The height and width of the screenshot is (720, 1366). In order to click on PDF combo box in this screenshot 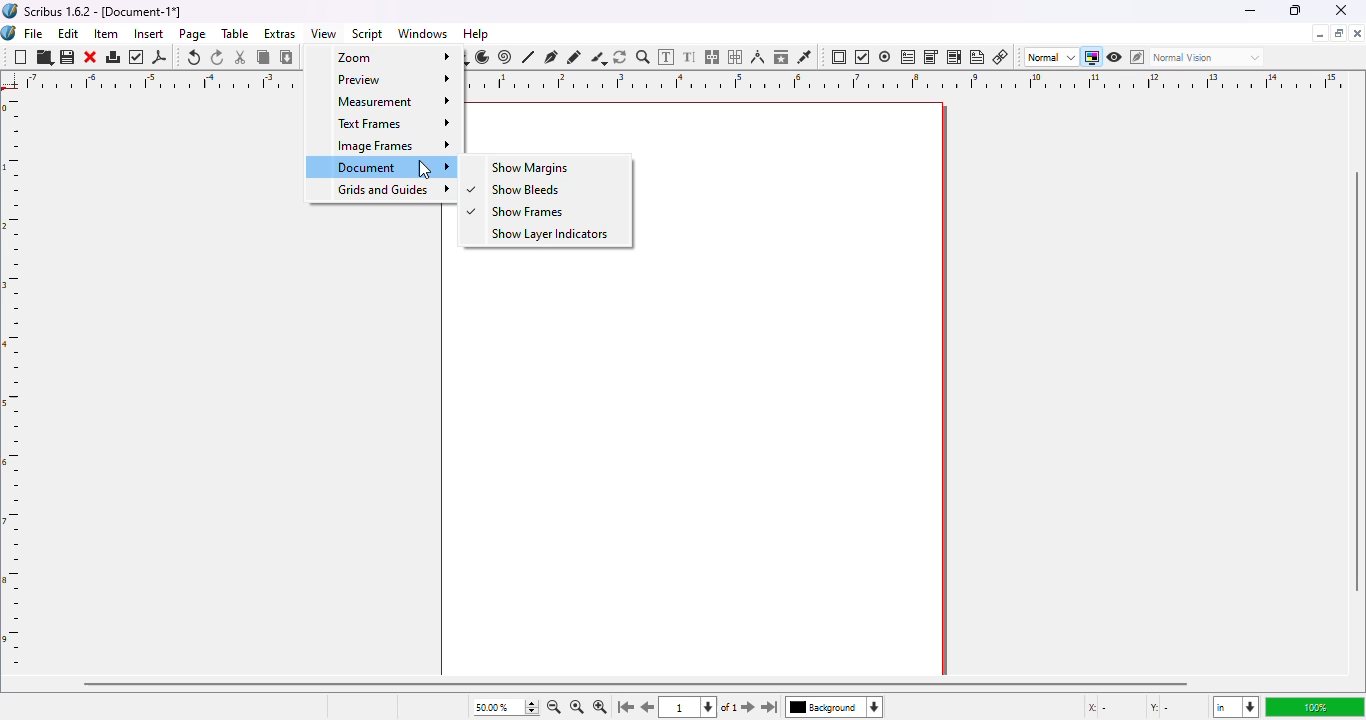, I will do `click(931, 57)`.